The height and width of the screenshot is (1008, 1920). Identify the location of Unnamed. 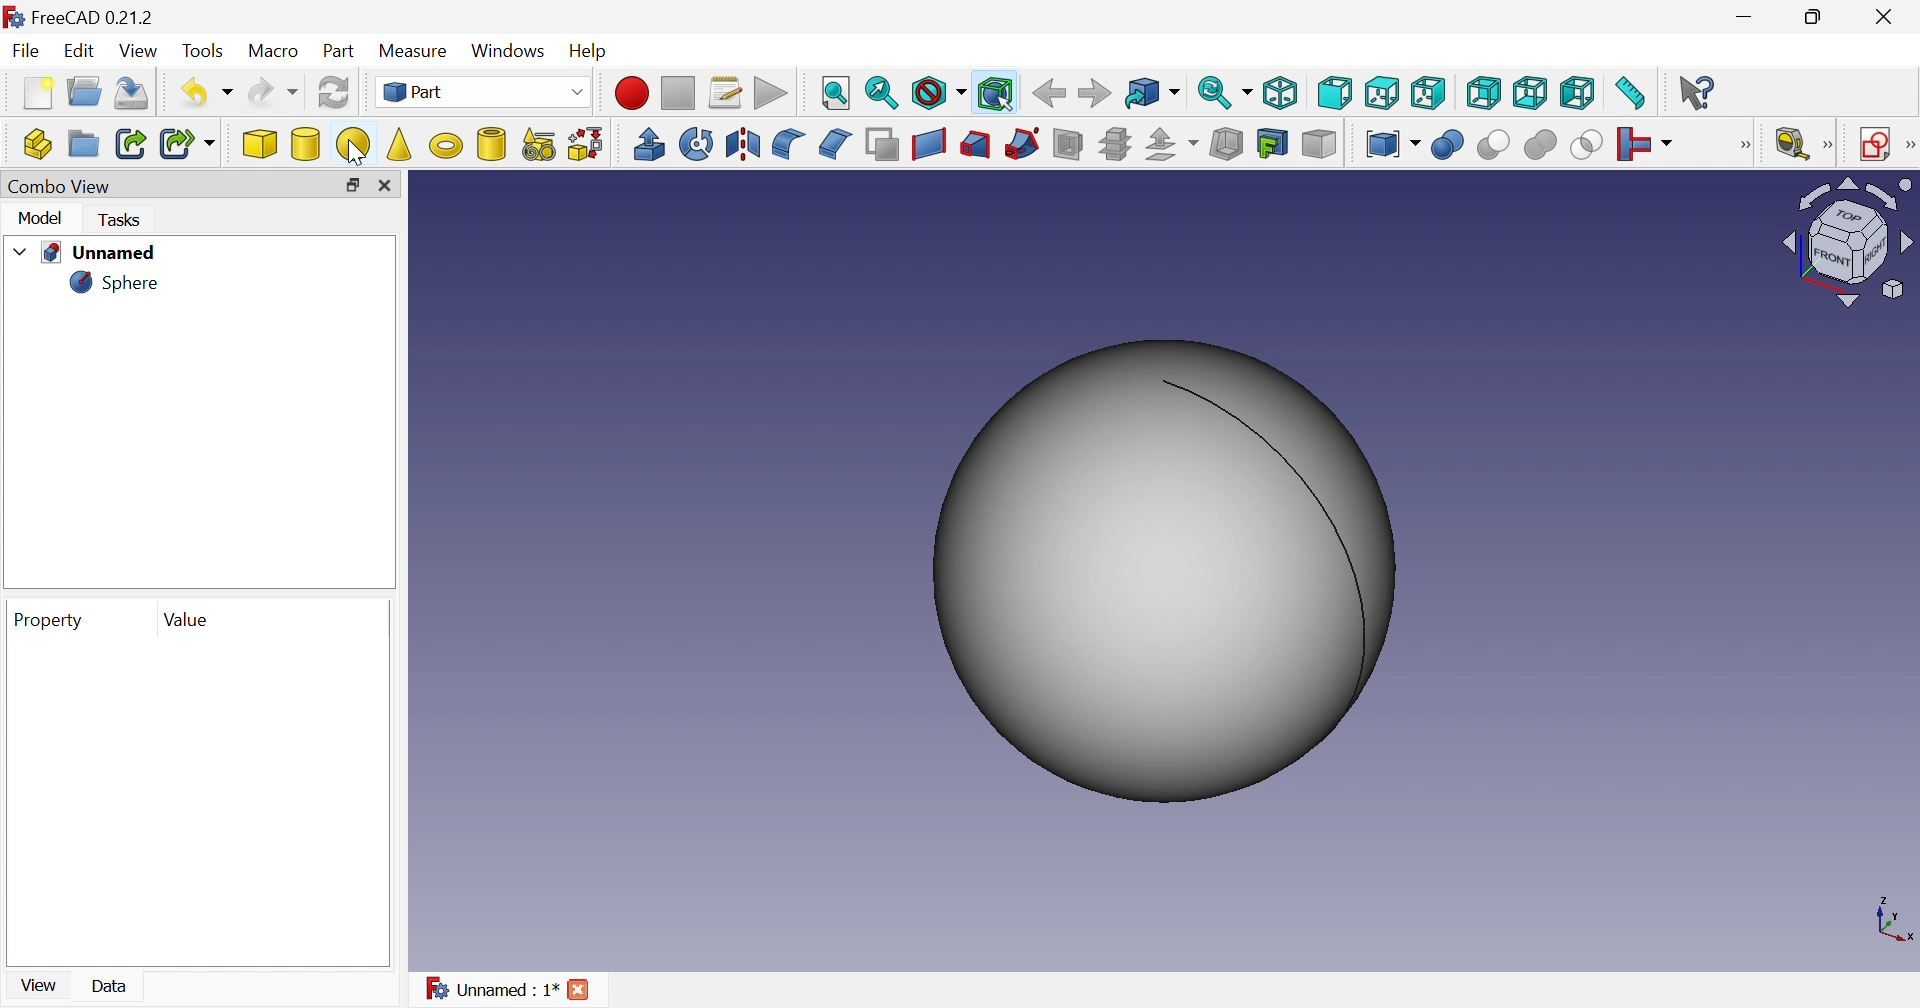
(84, 252).